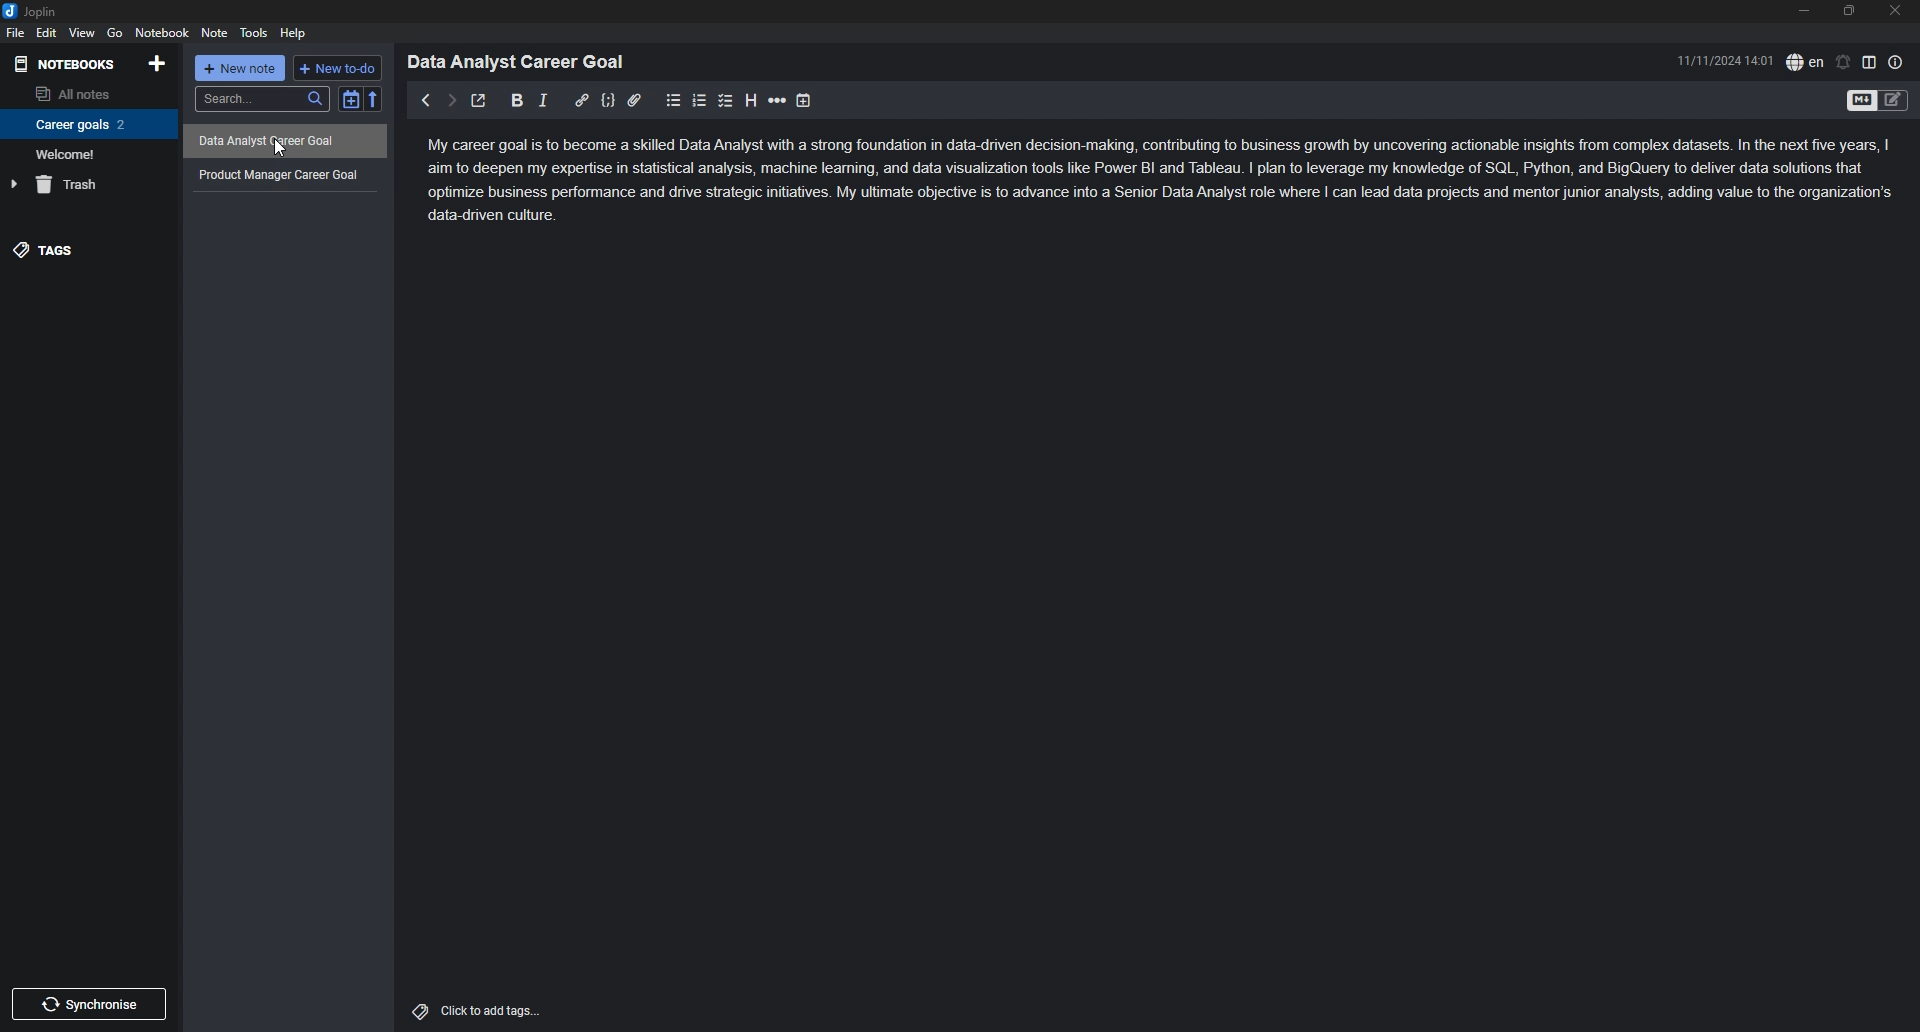  I want to click on attachment, so click(634, 101).